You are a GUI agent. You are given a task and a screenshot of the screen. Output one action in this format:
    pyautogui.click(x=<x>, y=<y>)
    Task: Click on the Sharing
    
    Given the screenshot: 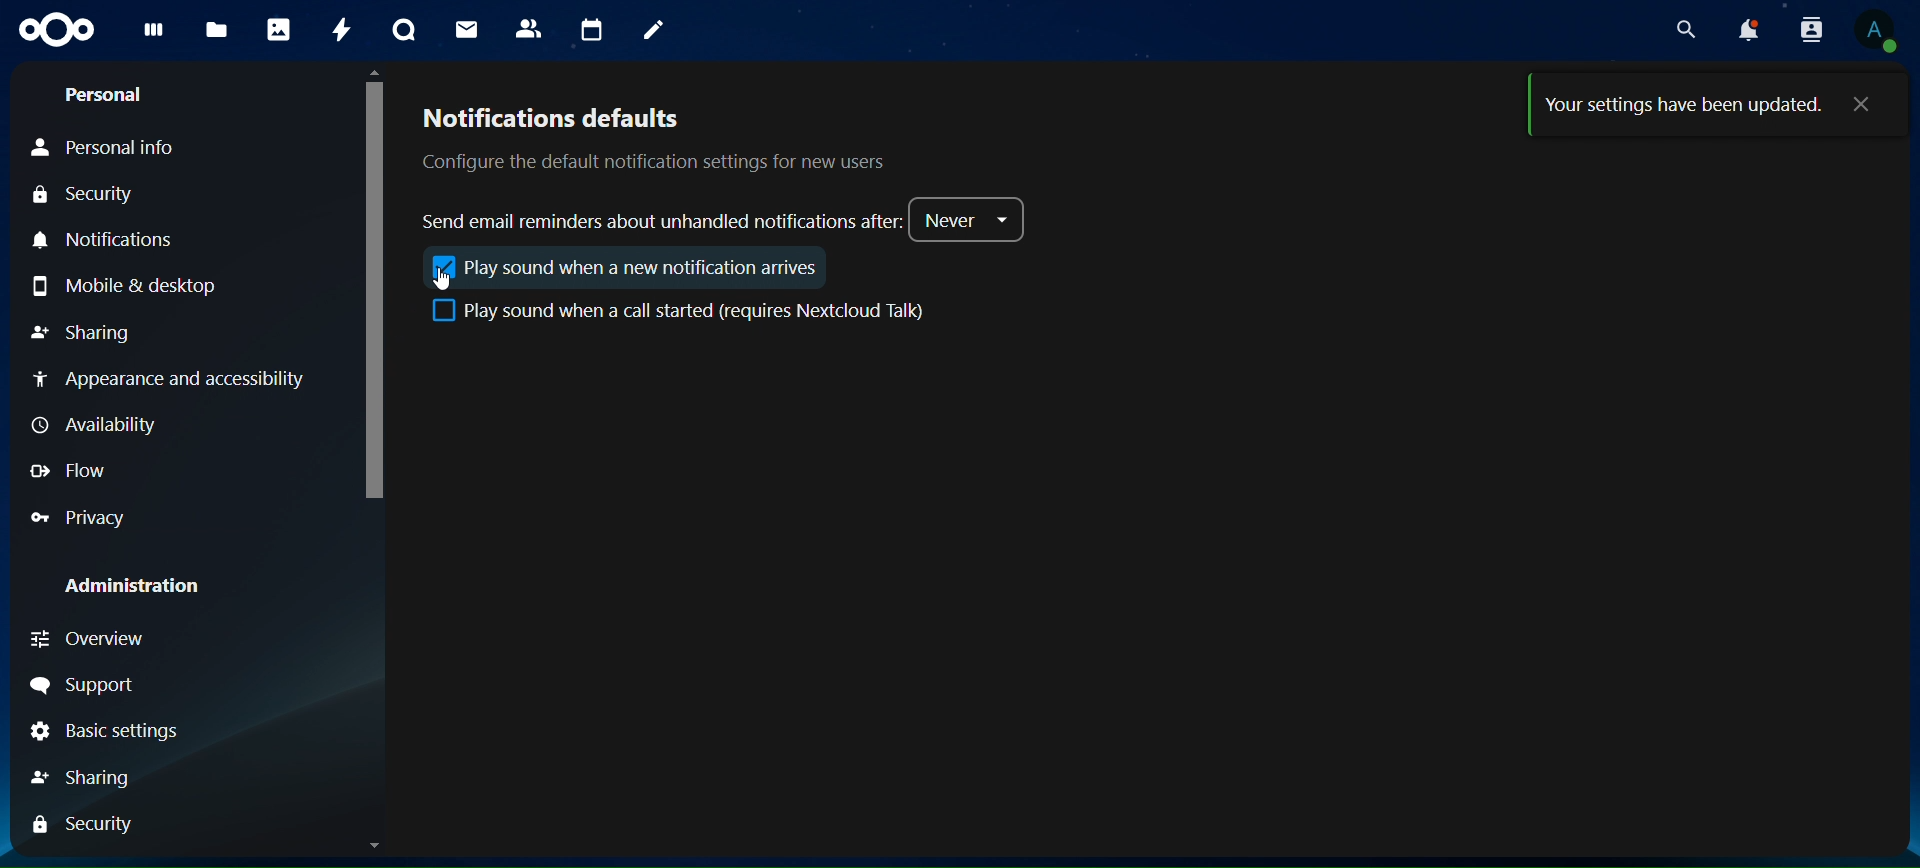 What is the action you would take?
    pyautogui.click(x=80, y=334)
    